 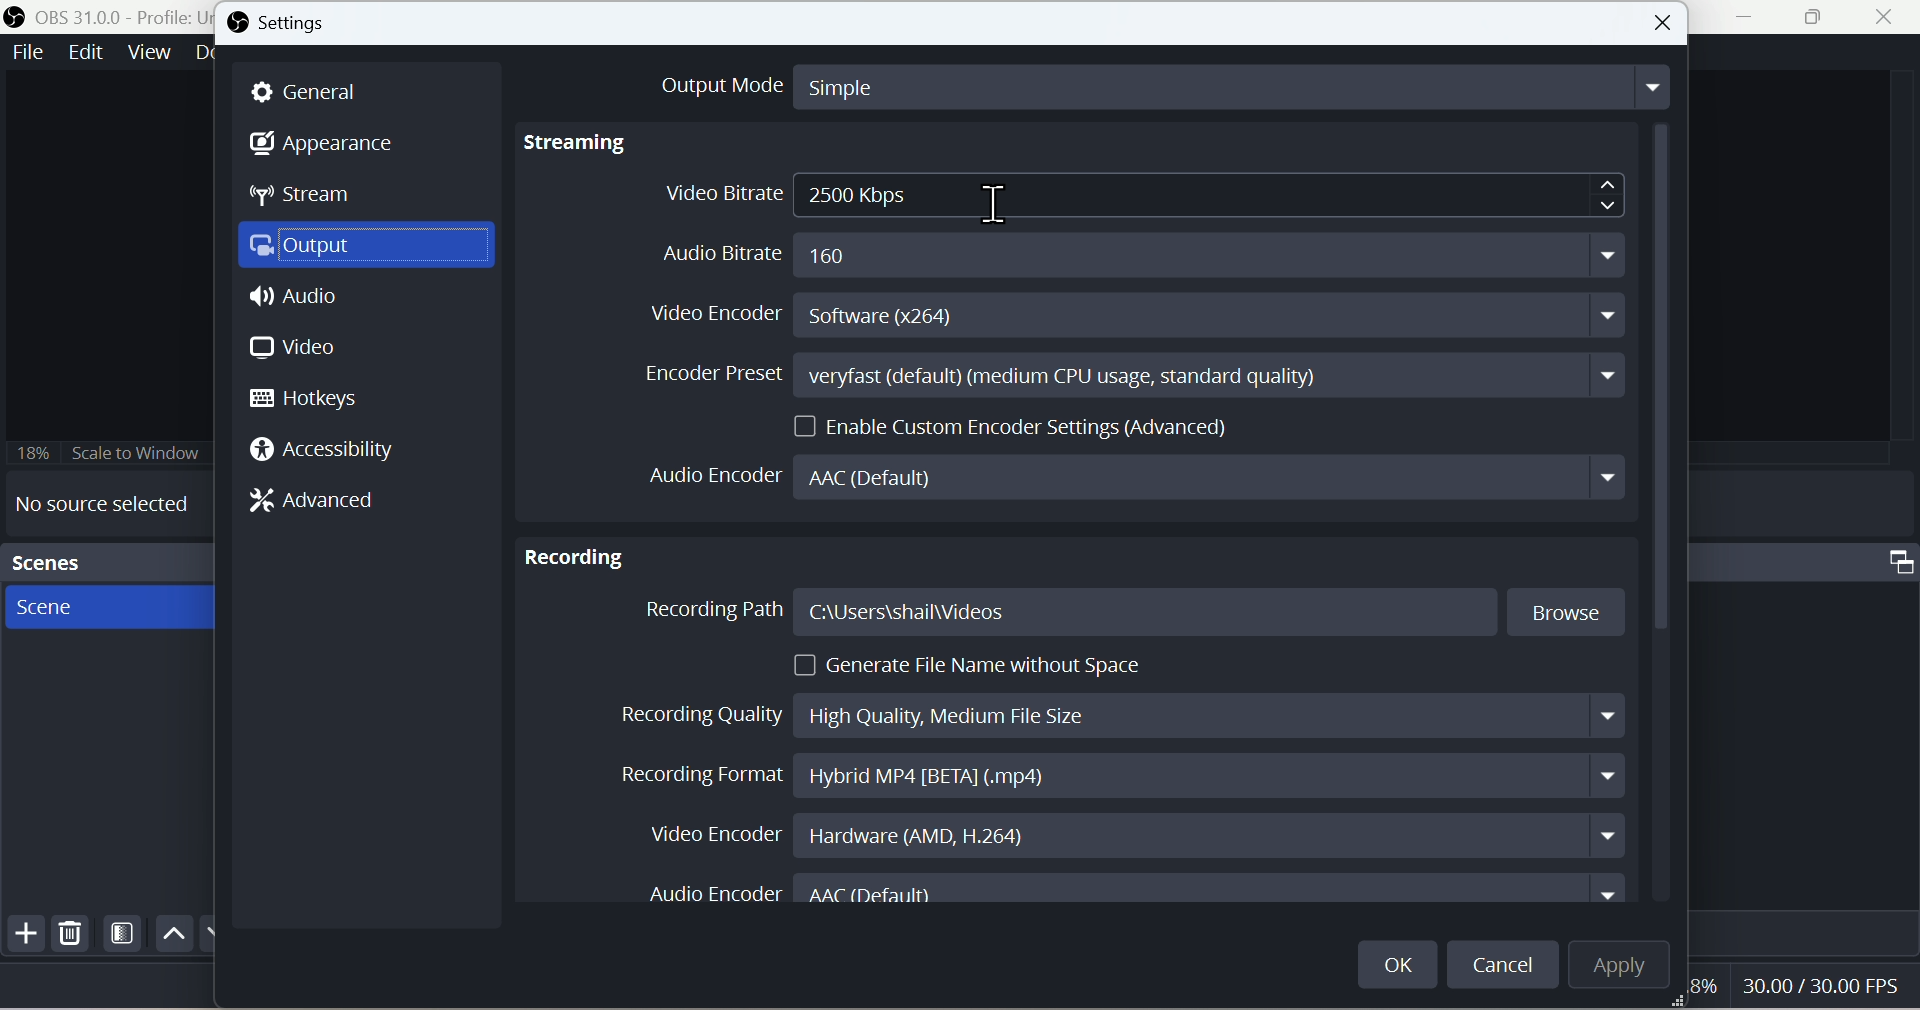 What do you see at coordinates (1399, 959) in the screenshot?
I see `OK` at bounding box center [1399, 959].